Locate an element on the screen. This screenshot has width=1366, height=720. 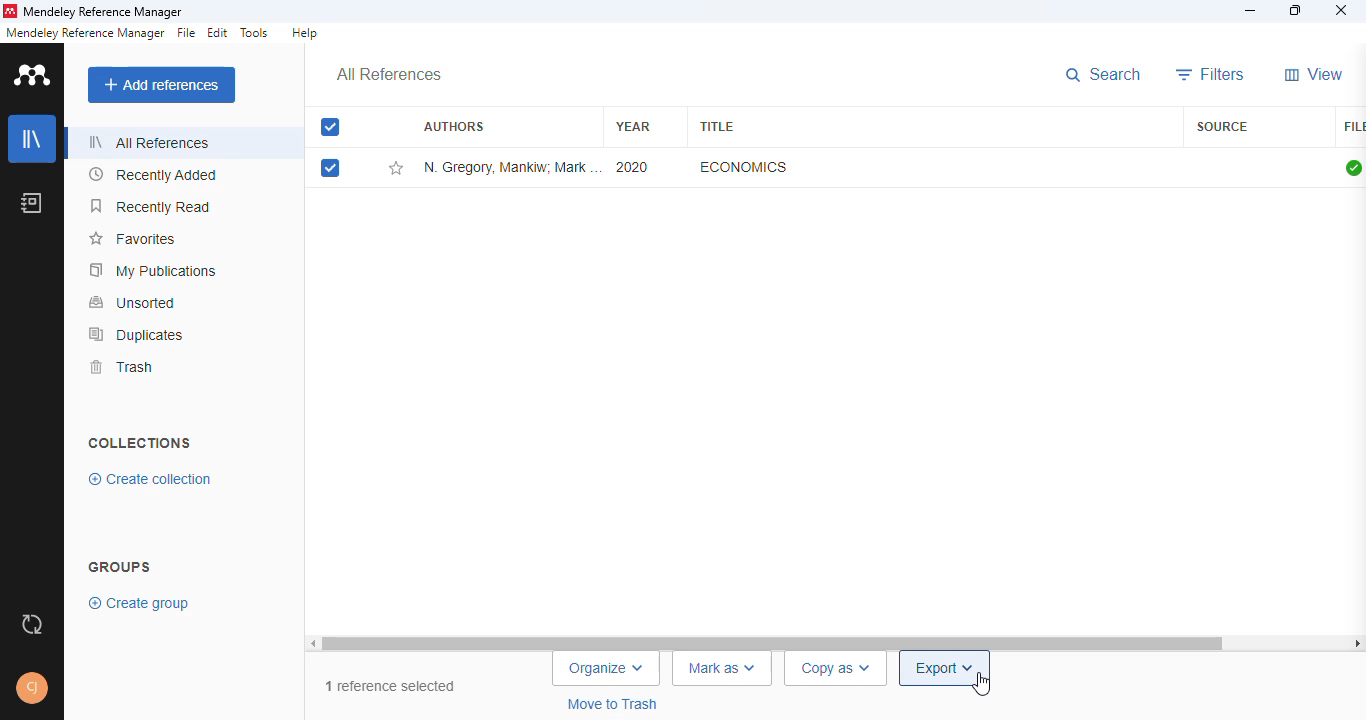
mark as is located at coordinates (723, 669).